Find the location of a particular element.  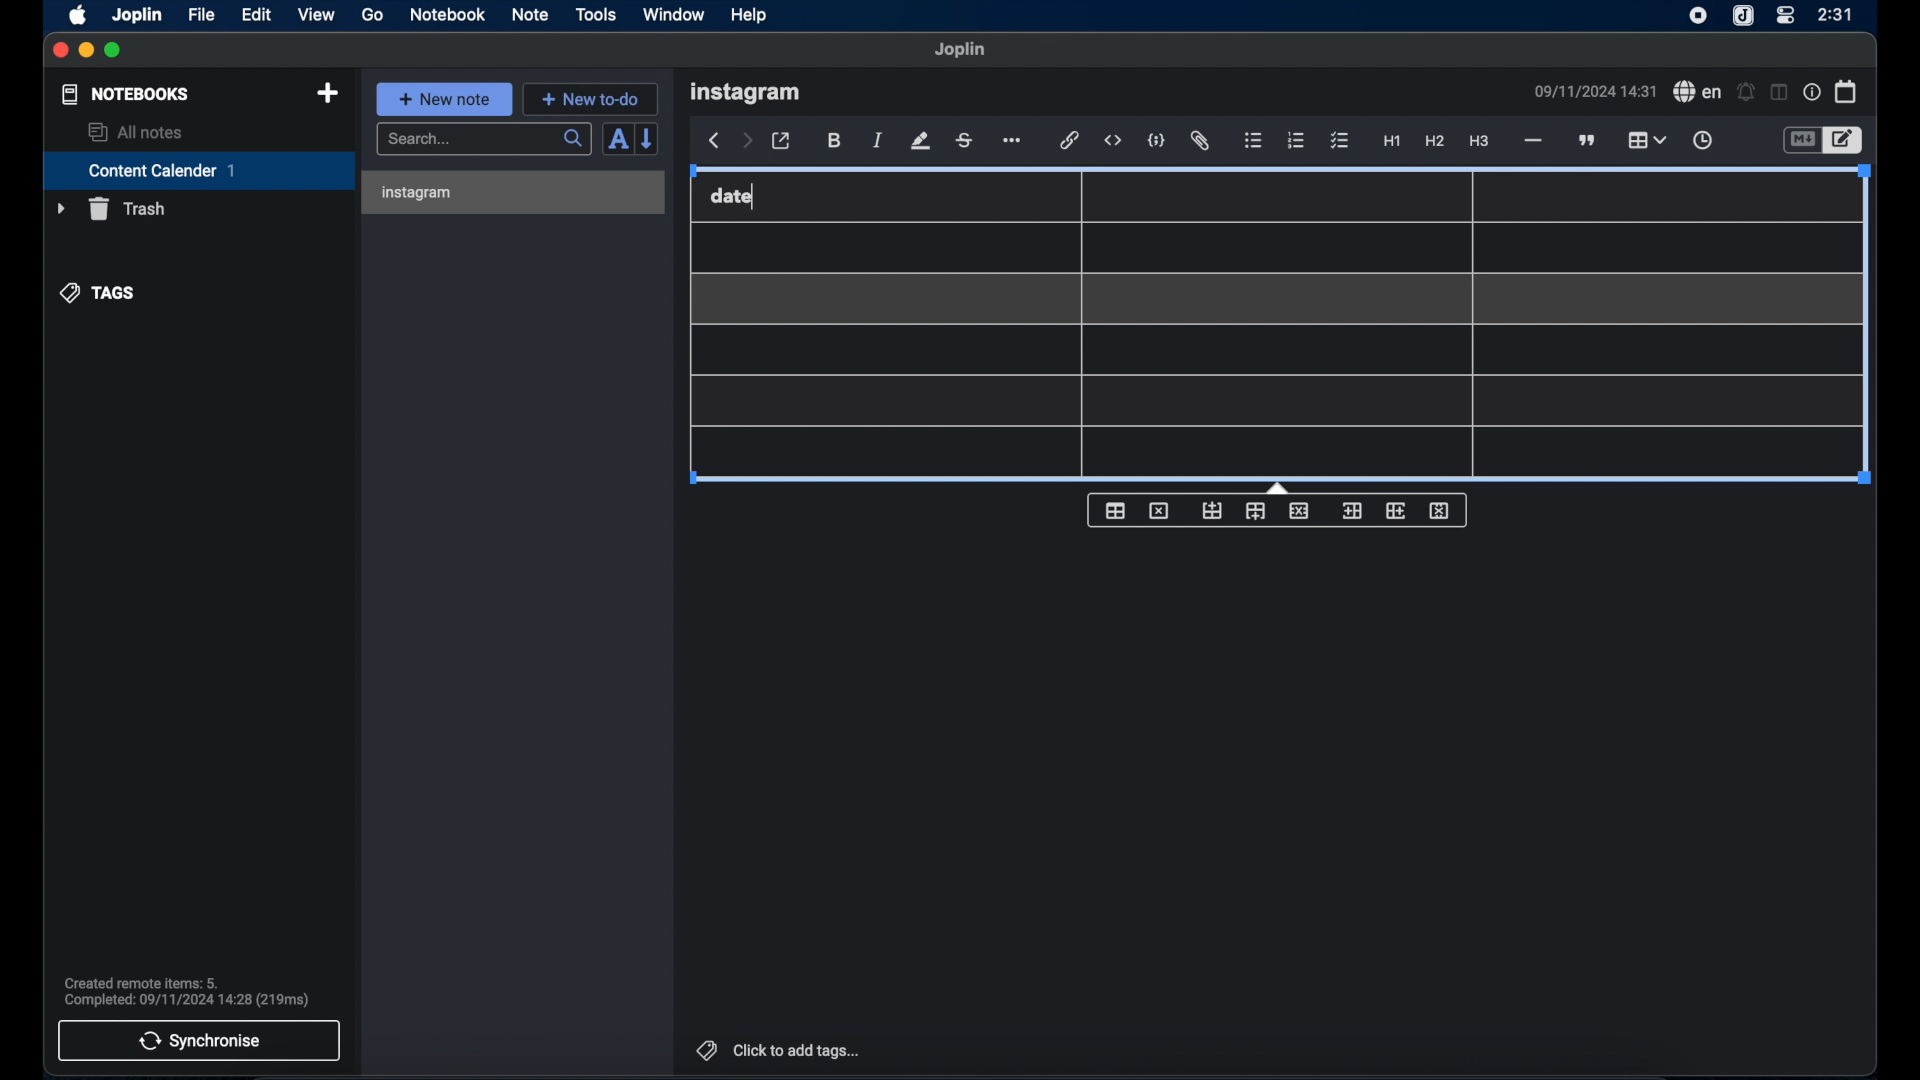

bulleted  list is located at coordinates (1254, 139).